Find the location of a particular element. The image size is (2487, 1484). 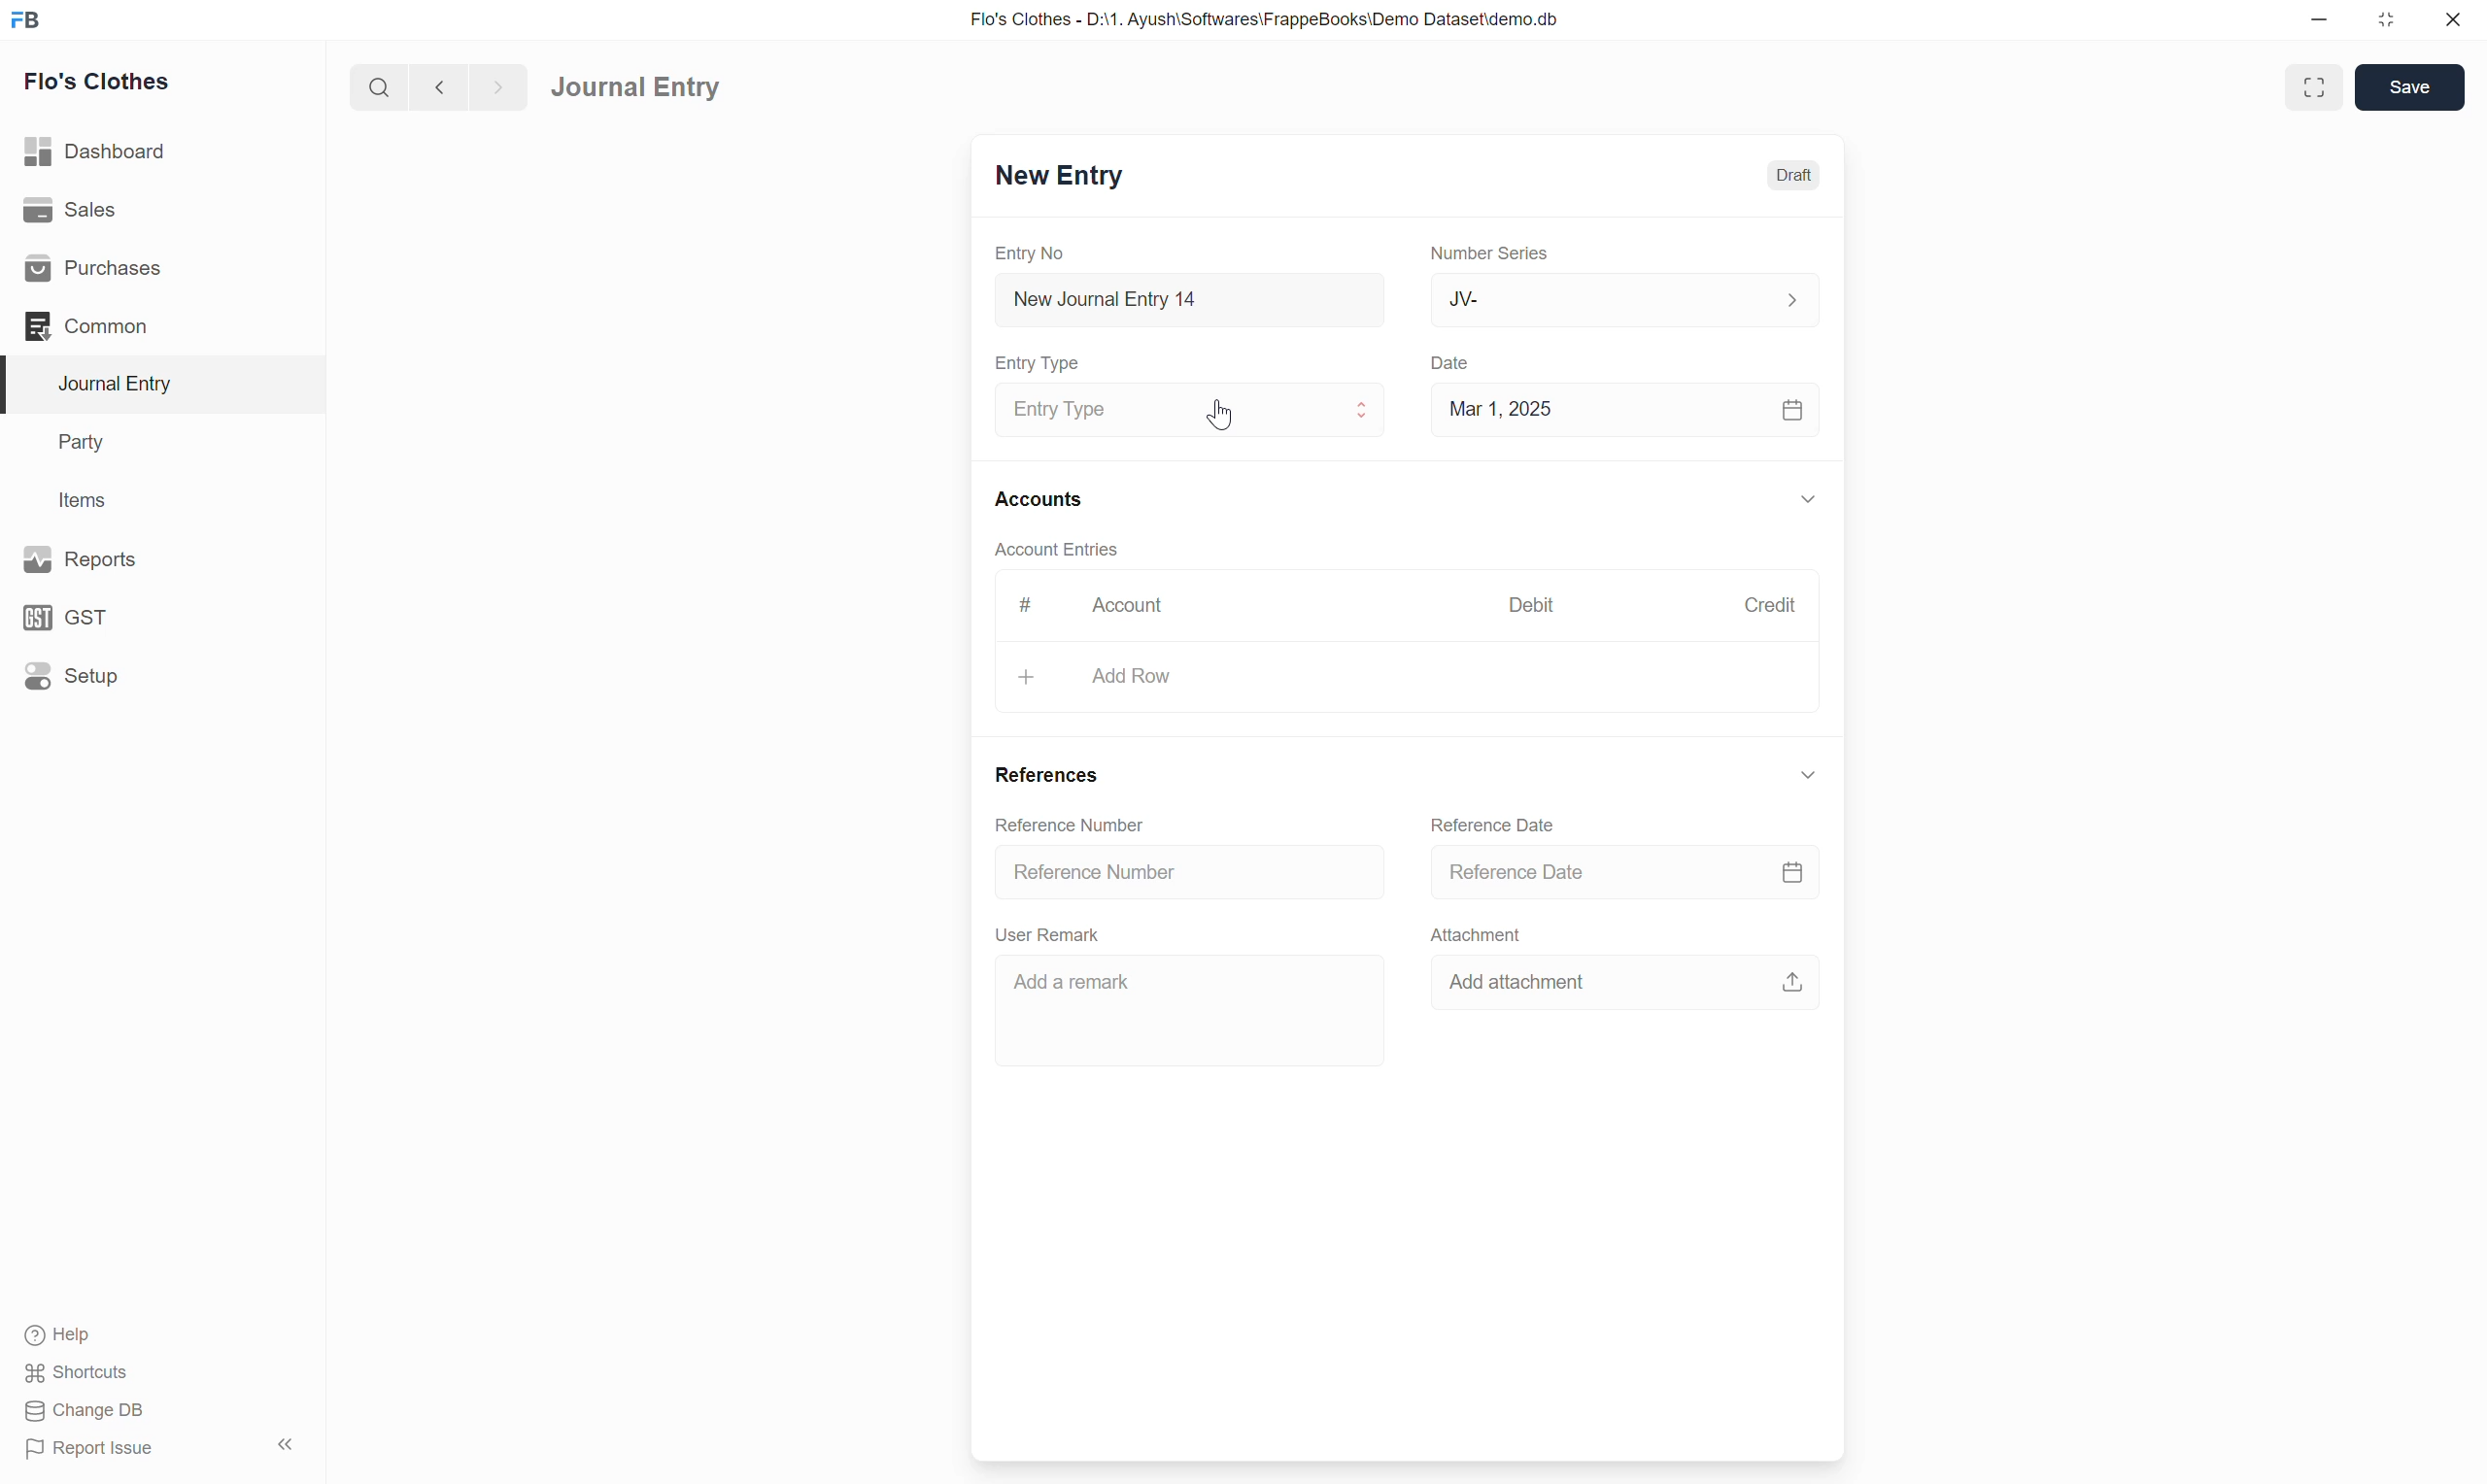

Journal Entry is located at coordinates (123, 383).